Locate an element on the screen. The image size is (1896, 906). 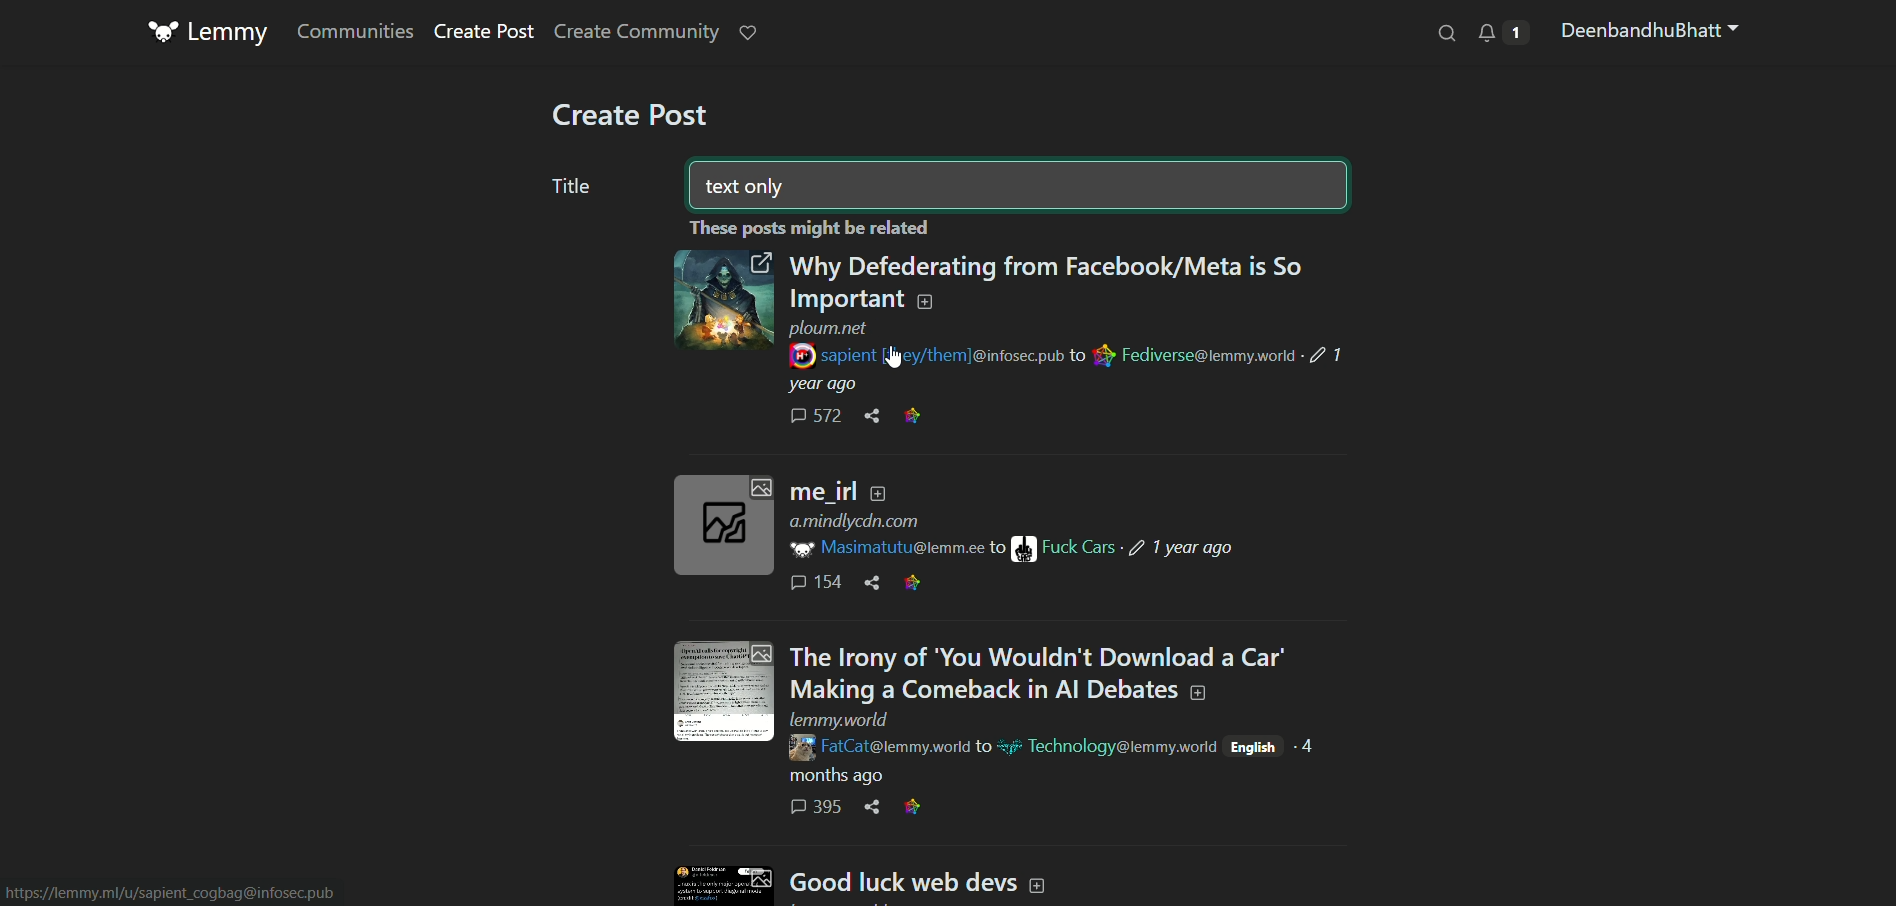
Share is located at coordinates (872, 415).